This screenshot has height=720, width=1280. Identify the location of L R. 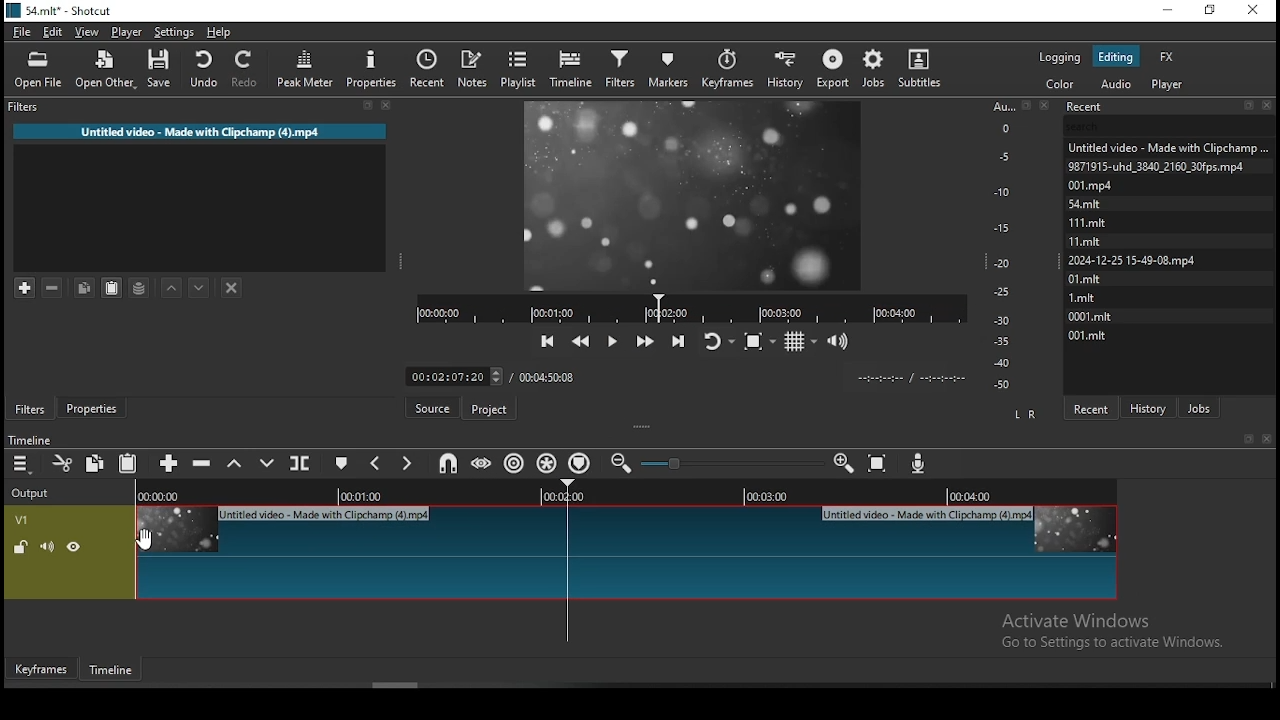
(1026, 413).